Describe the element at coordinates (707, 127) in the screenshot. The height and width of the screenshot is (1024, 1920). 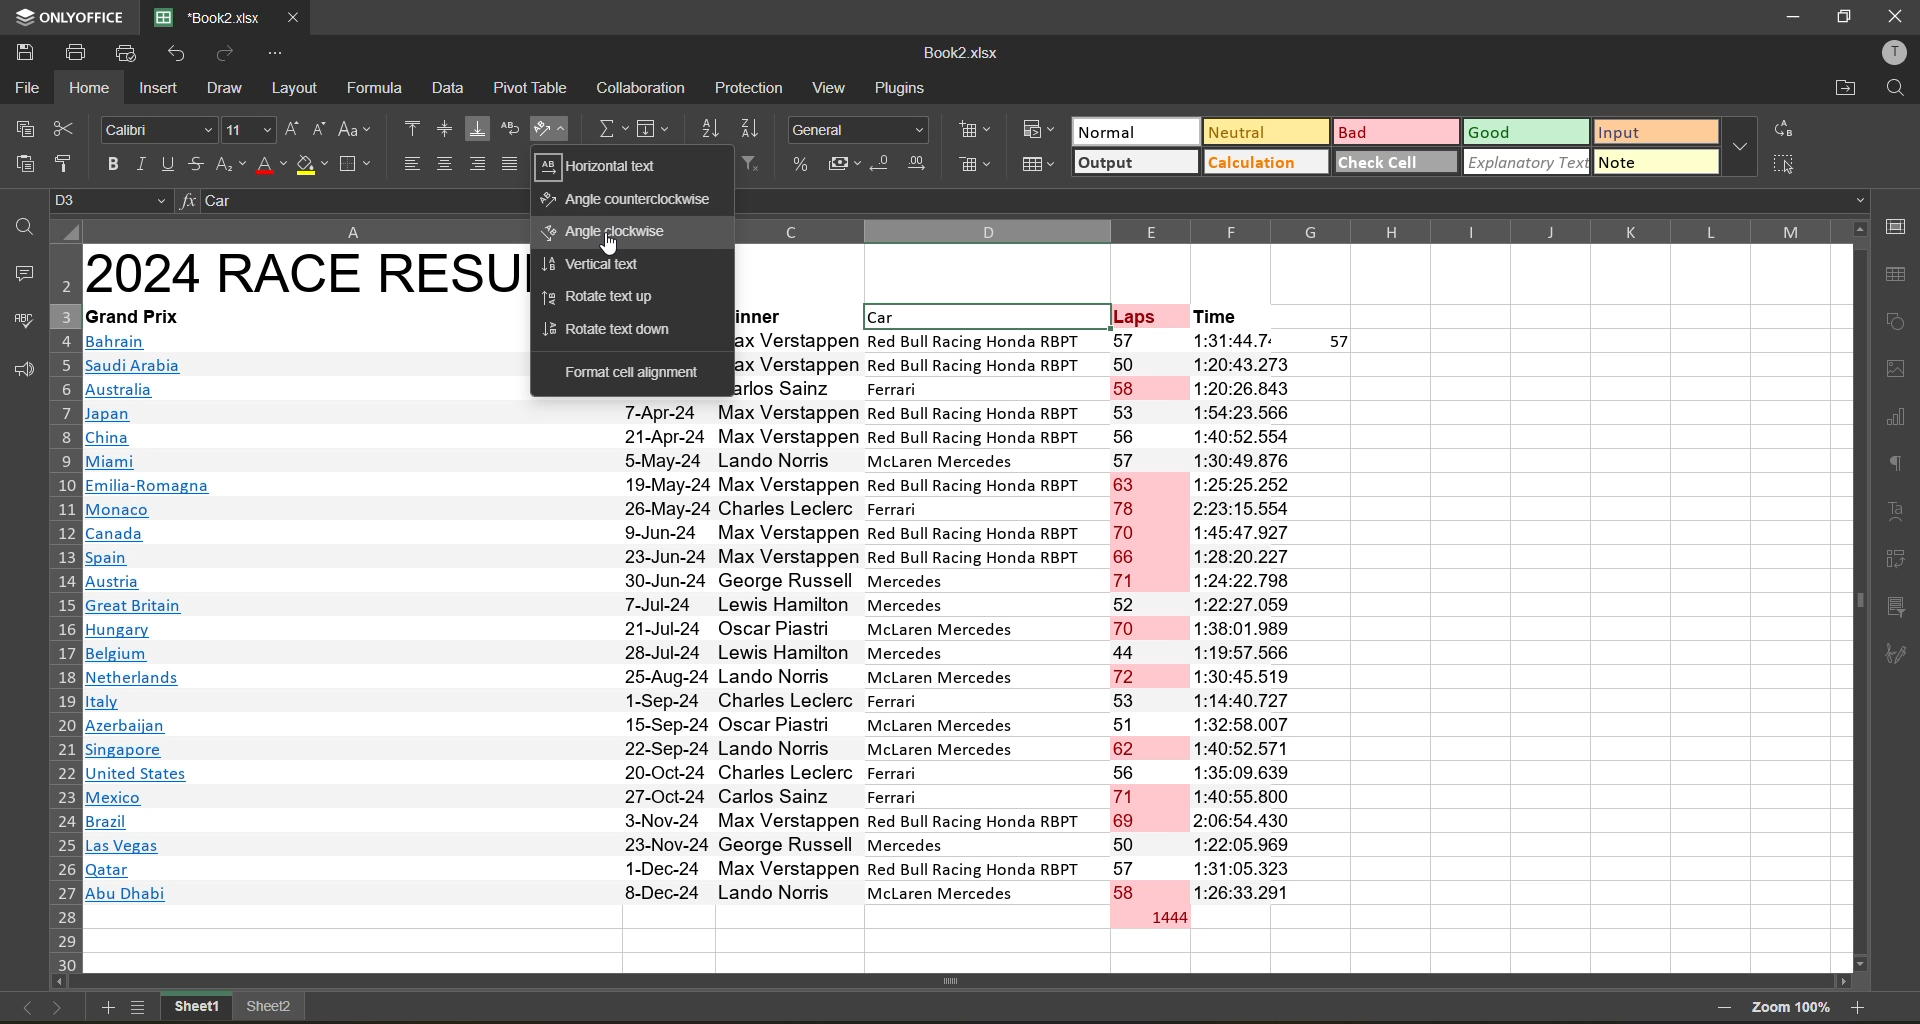
I see `sort ascending` at that location.